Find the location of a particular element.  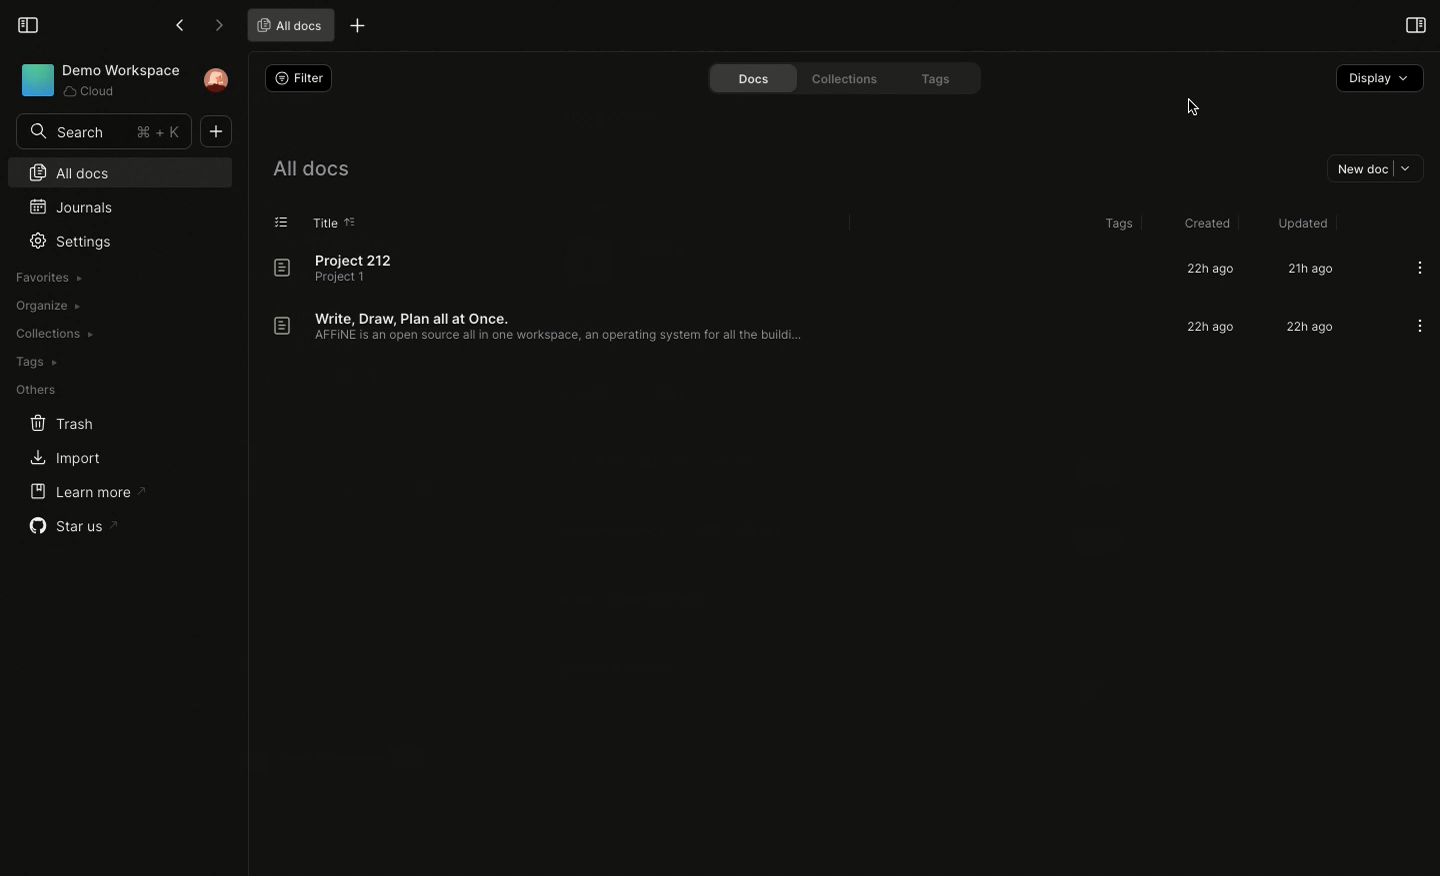

Updated is located at coordinates (1300, 223).